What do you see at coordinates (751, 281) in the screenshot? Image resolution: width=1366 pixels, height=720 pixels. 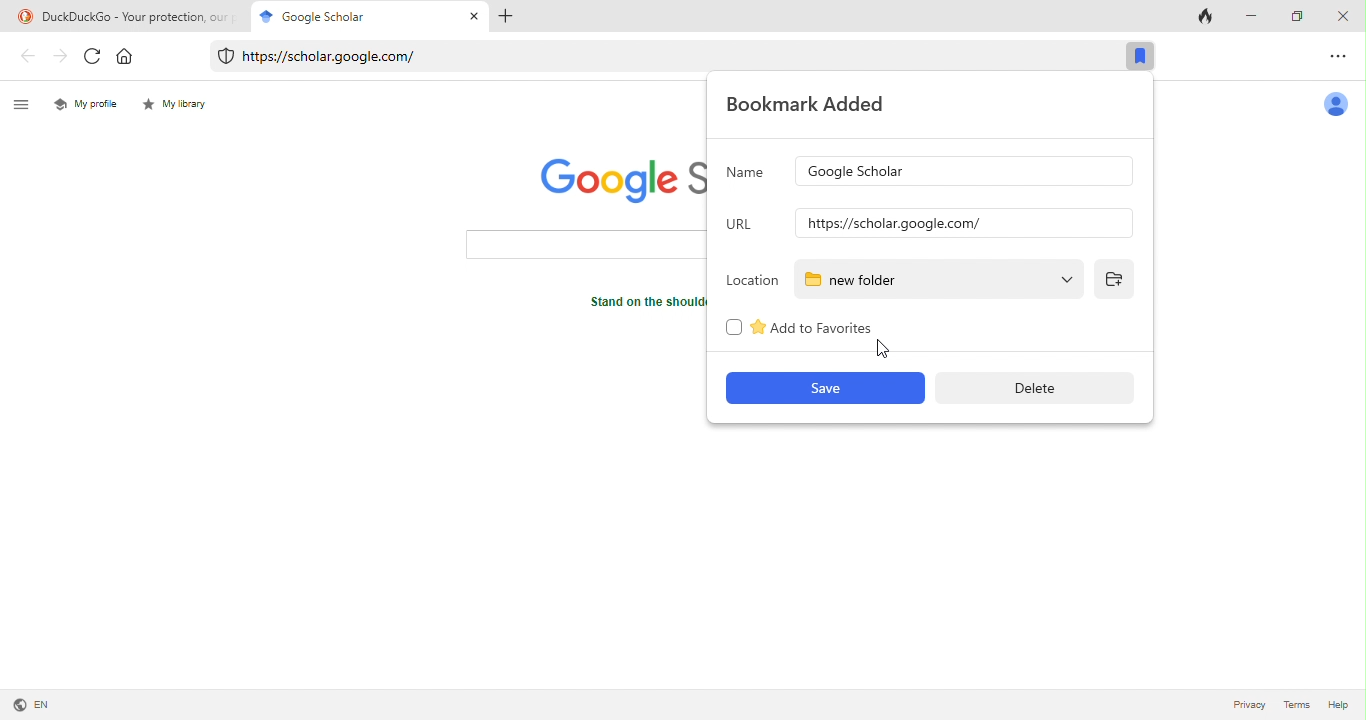 I see `location` at bounding box center [751, 281].